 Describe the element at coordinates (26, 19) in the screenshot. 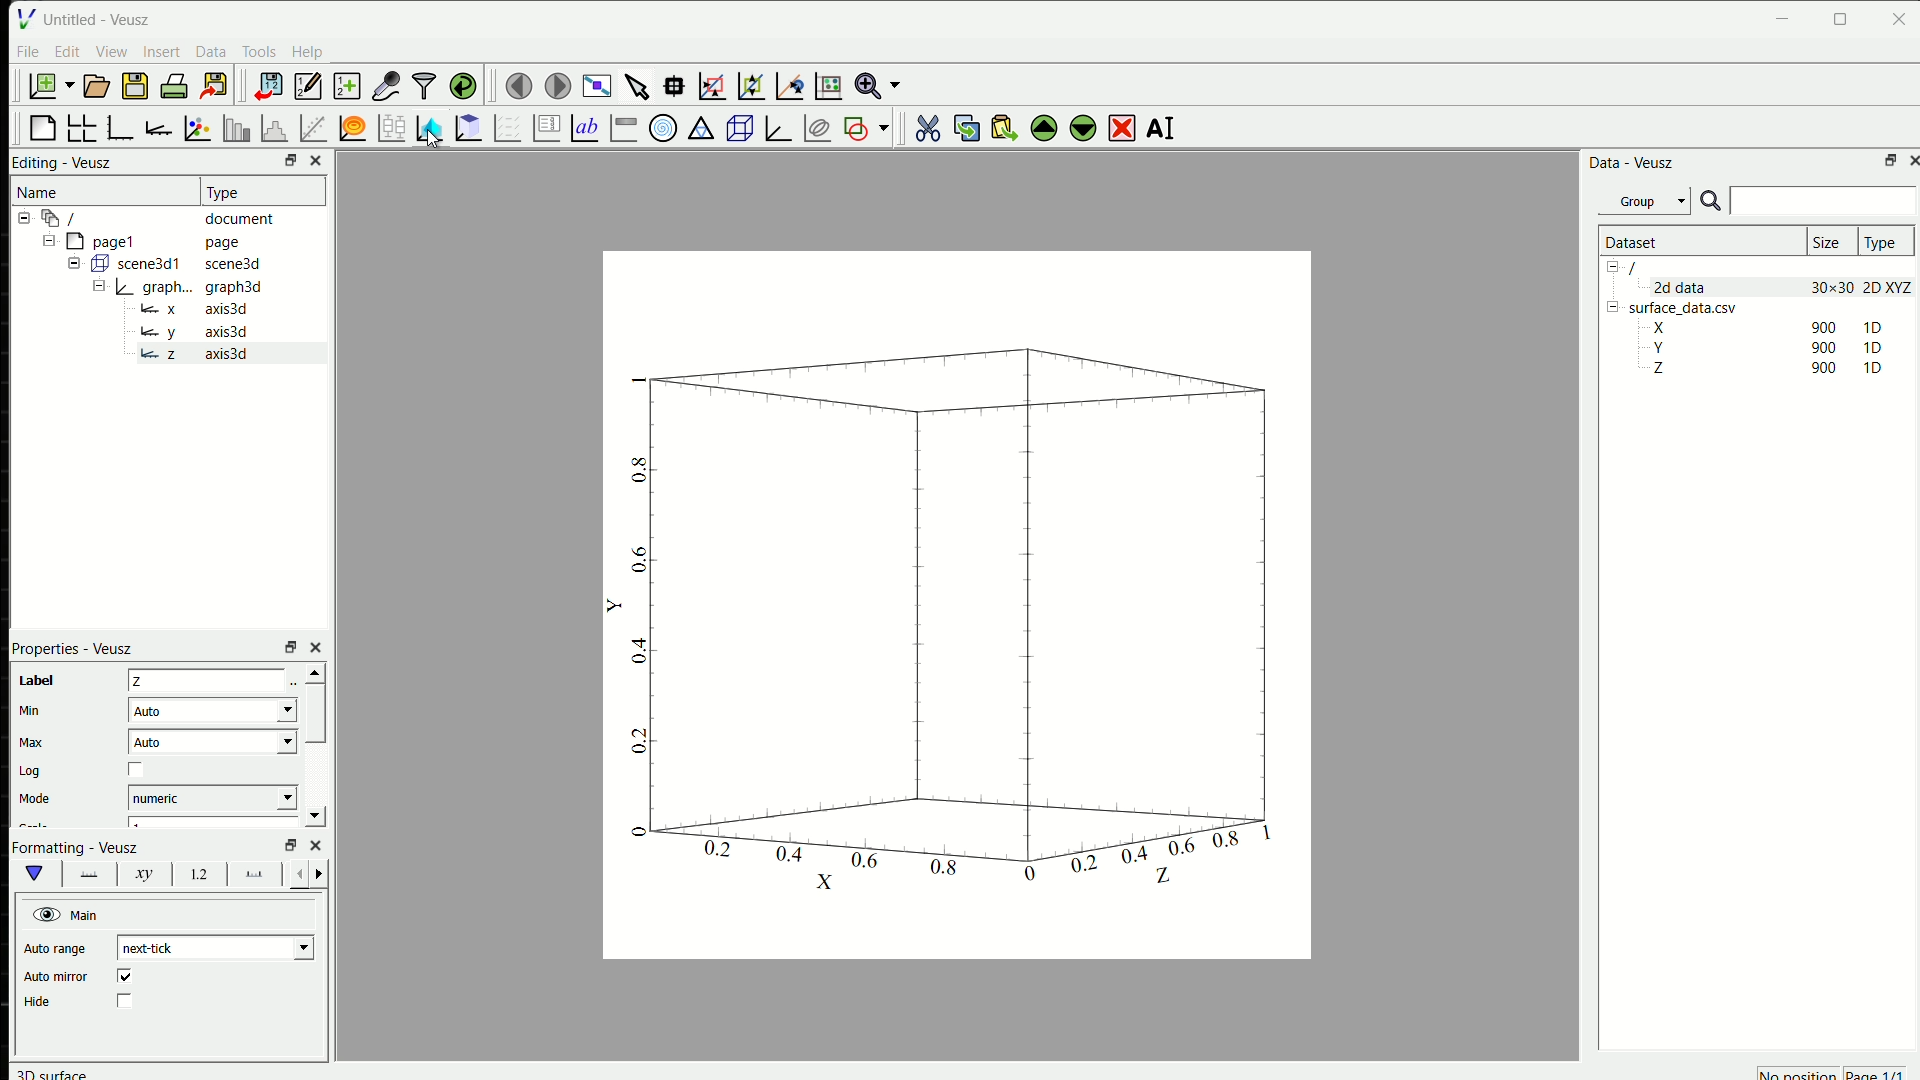

I see `logo` at that location.